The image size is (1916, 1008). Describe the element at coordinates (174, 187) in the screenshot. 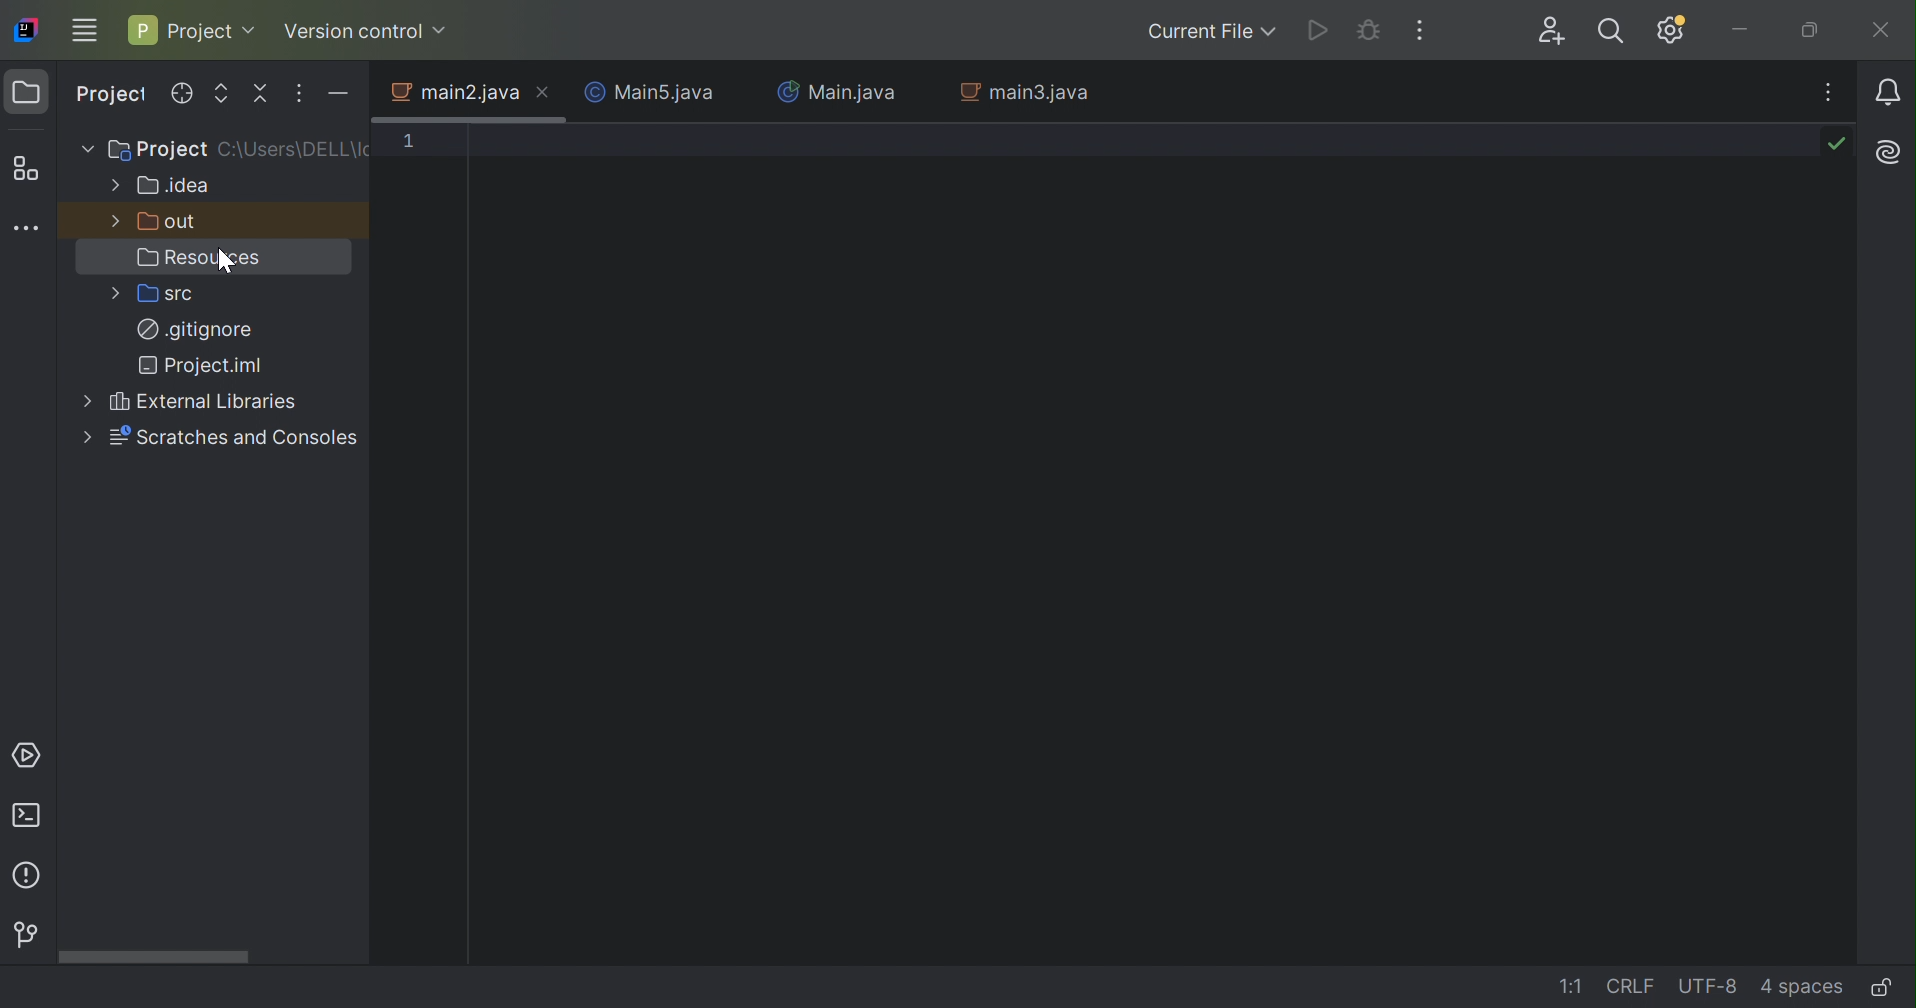

I see `.idea` at that location.